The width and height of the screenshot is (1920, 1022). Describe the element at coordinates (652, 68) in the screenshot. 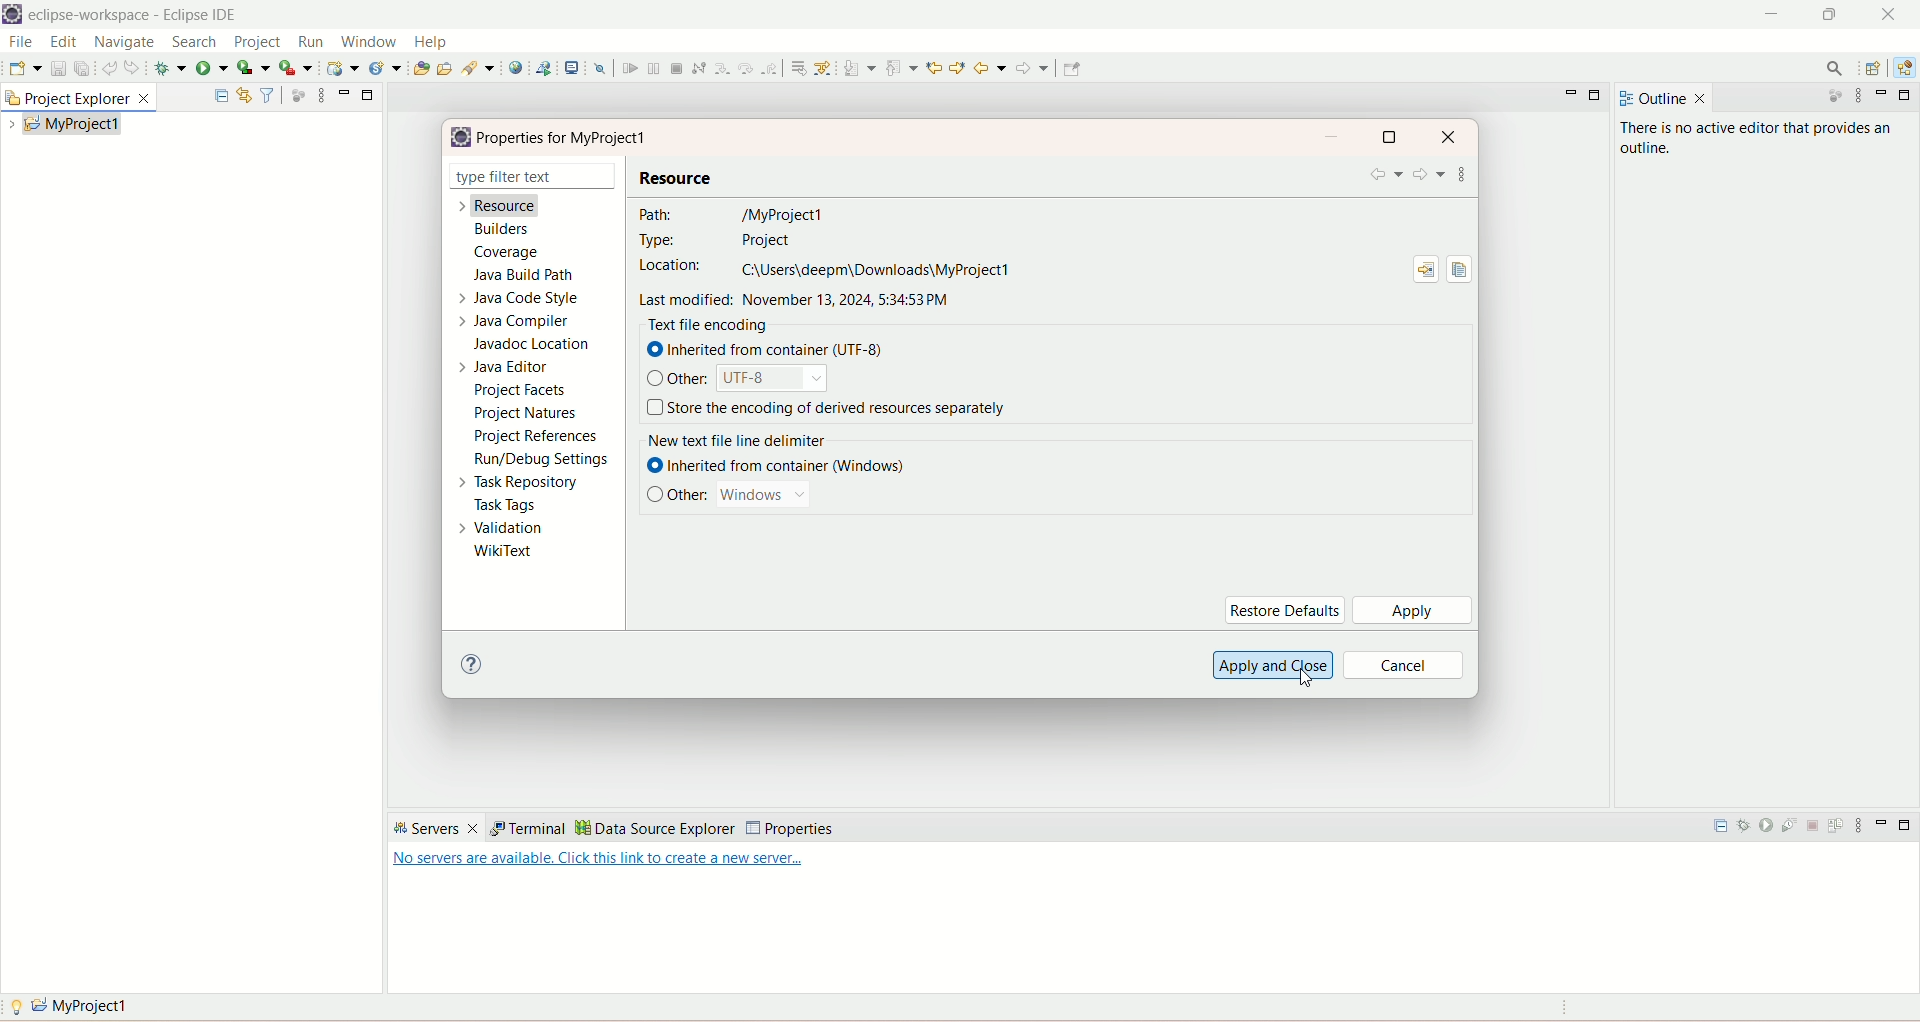

I see `suspend` at that location.